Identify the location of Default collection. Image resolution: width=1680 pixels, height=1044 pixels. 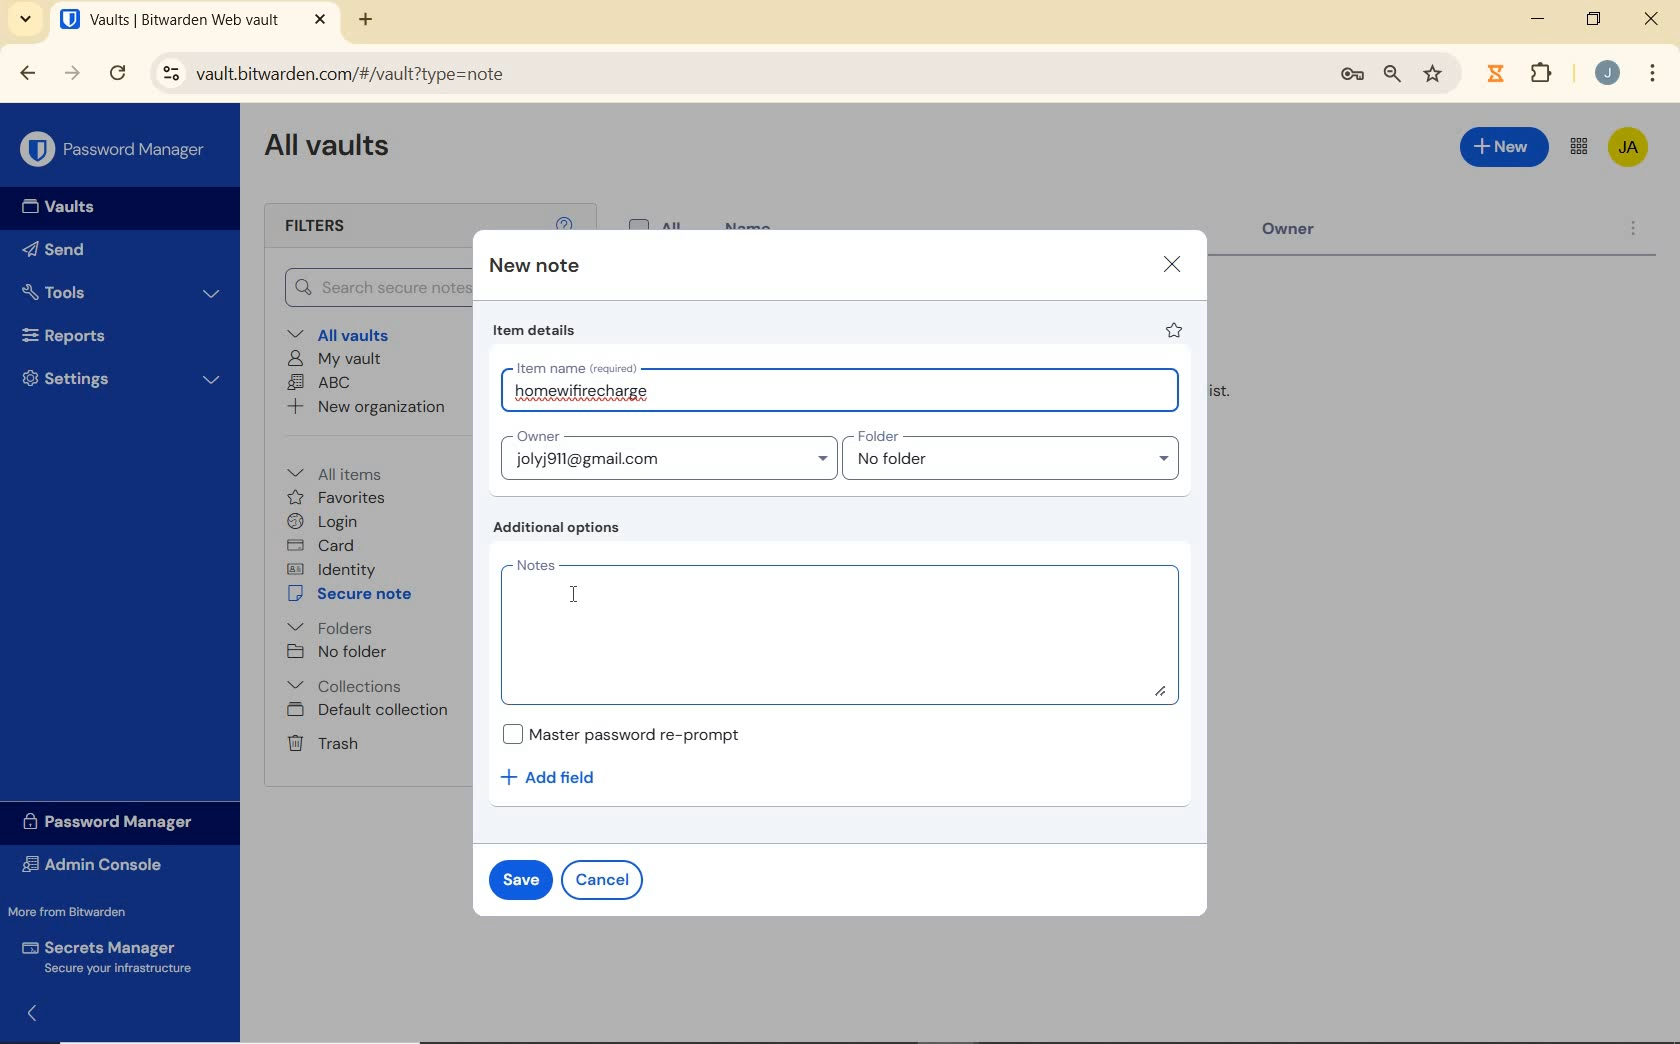
(370, 711).